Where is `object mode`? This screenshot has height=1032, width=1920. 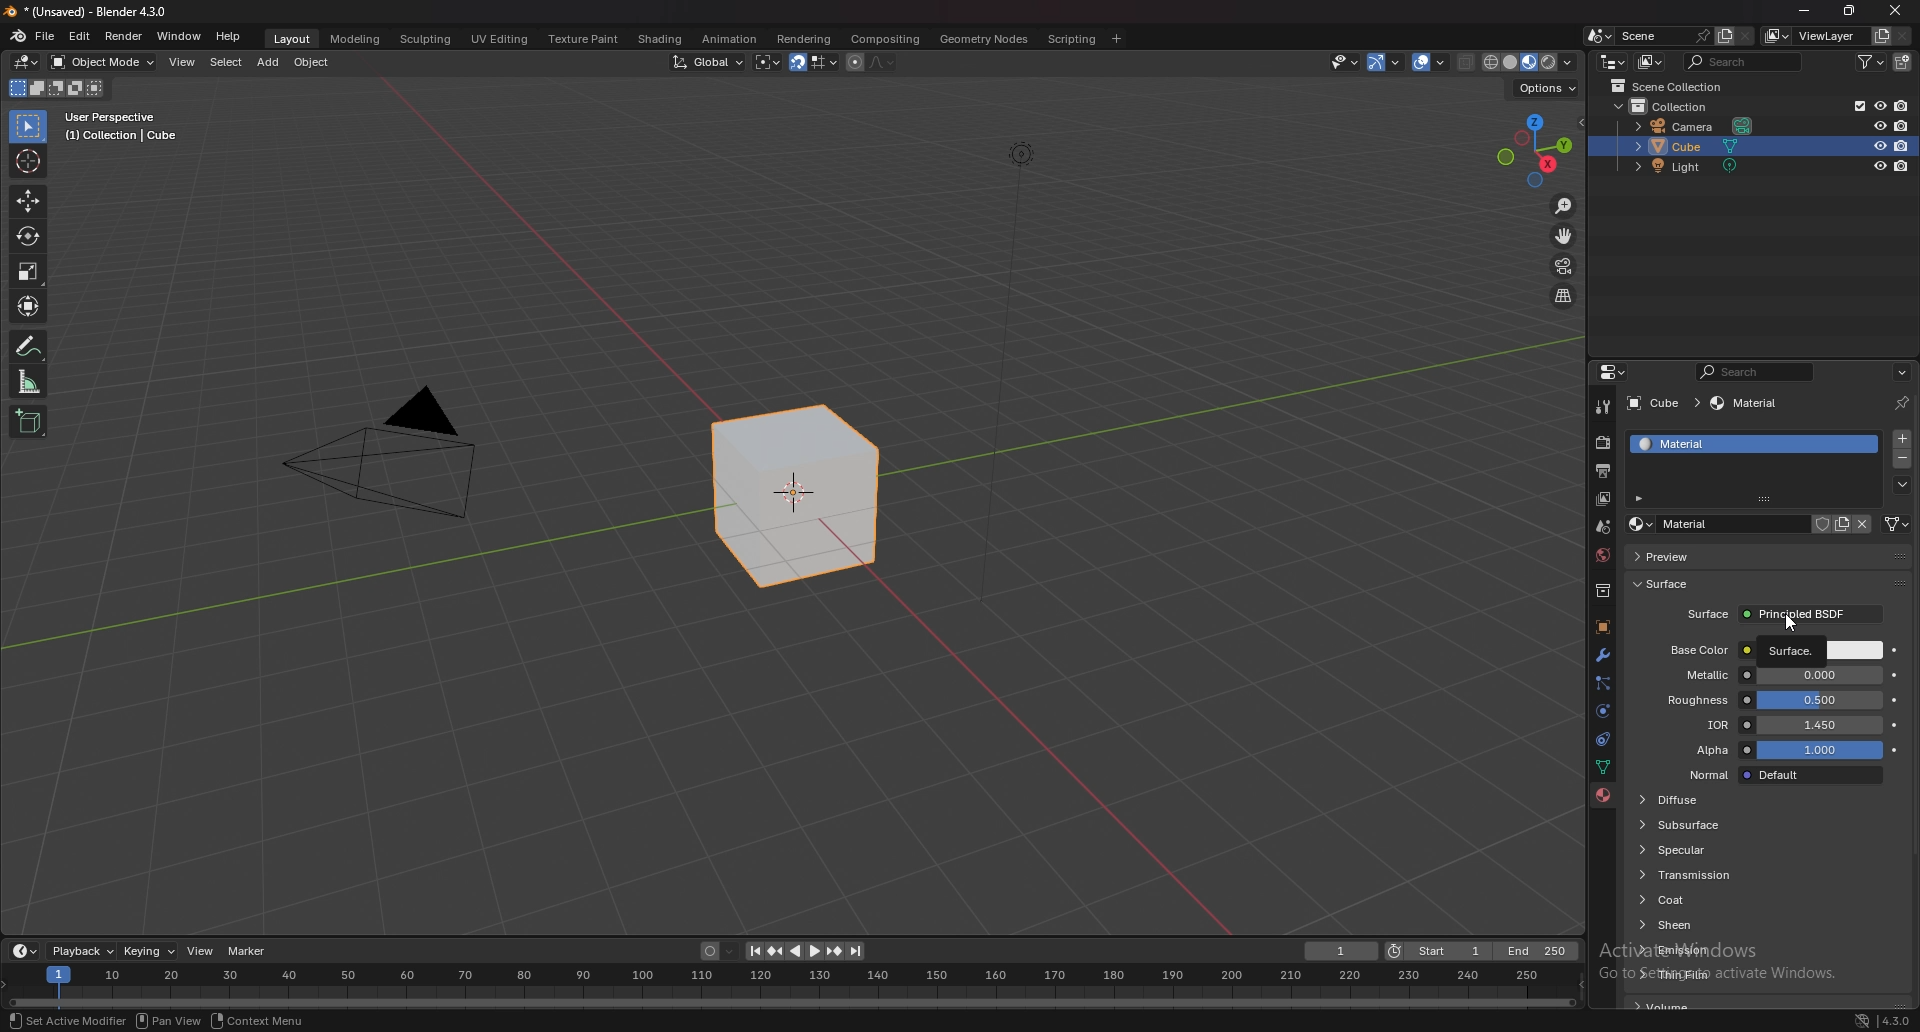 object mode is located at coordinates (104, 61).